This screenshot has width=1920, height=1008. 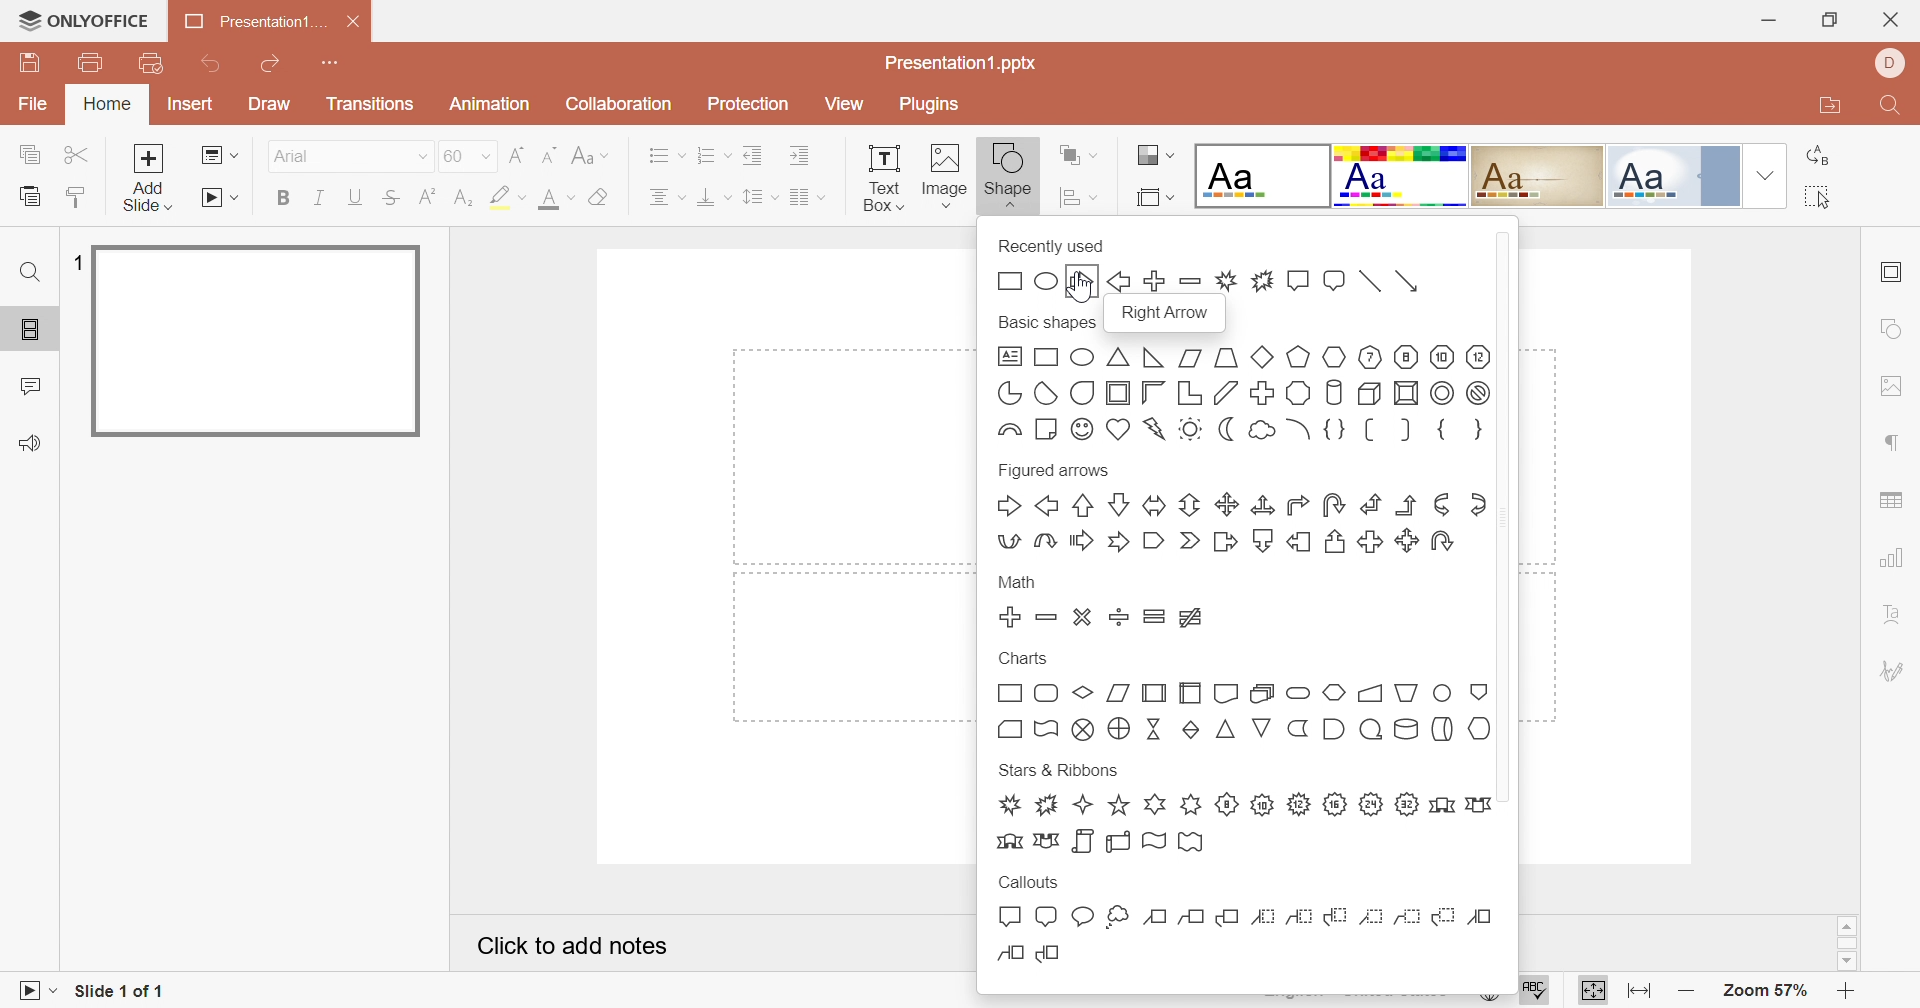 I want to click on Quick print, so click(x=154, y=63).